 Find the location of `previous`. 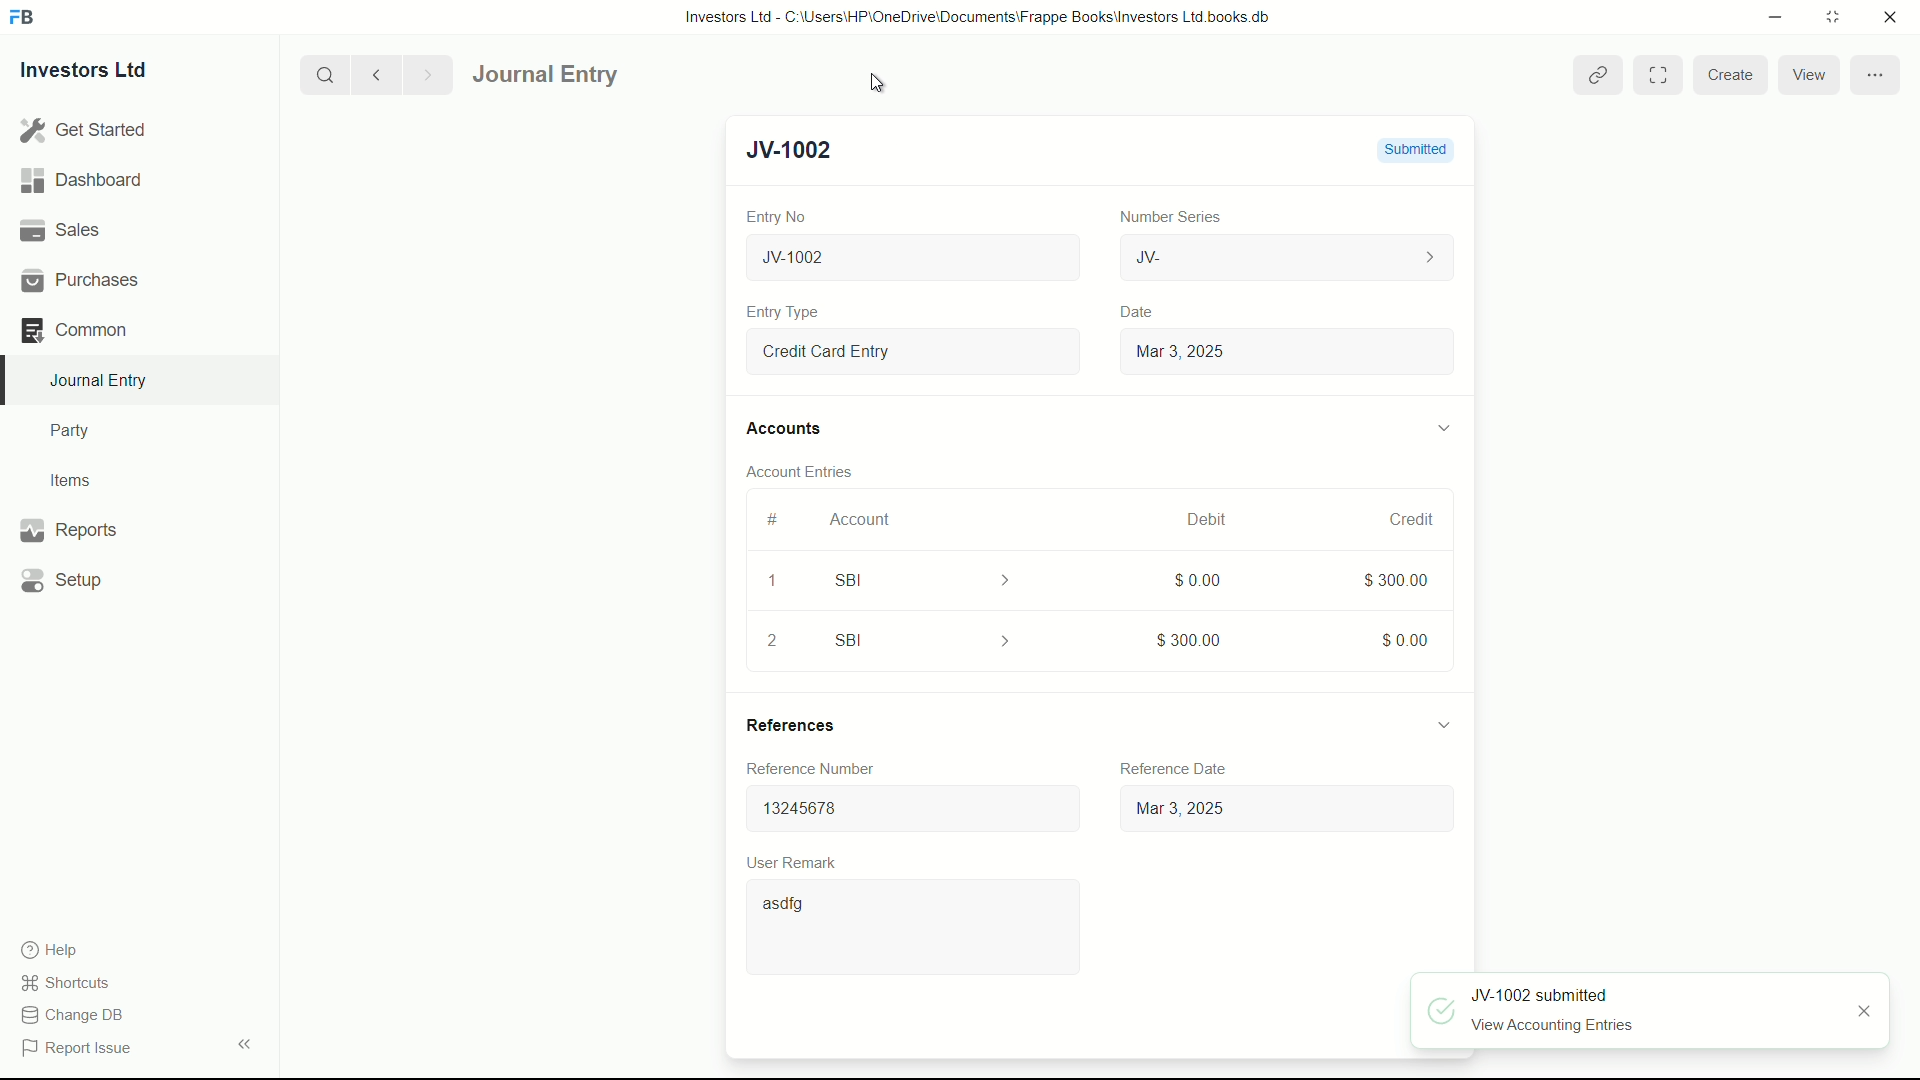

previous is located at coordinates (374, 74).